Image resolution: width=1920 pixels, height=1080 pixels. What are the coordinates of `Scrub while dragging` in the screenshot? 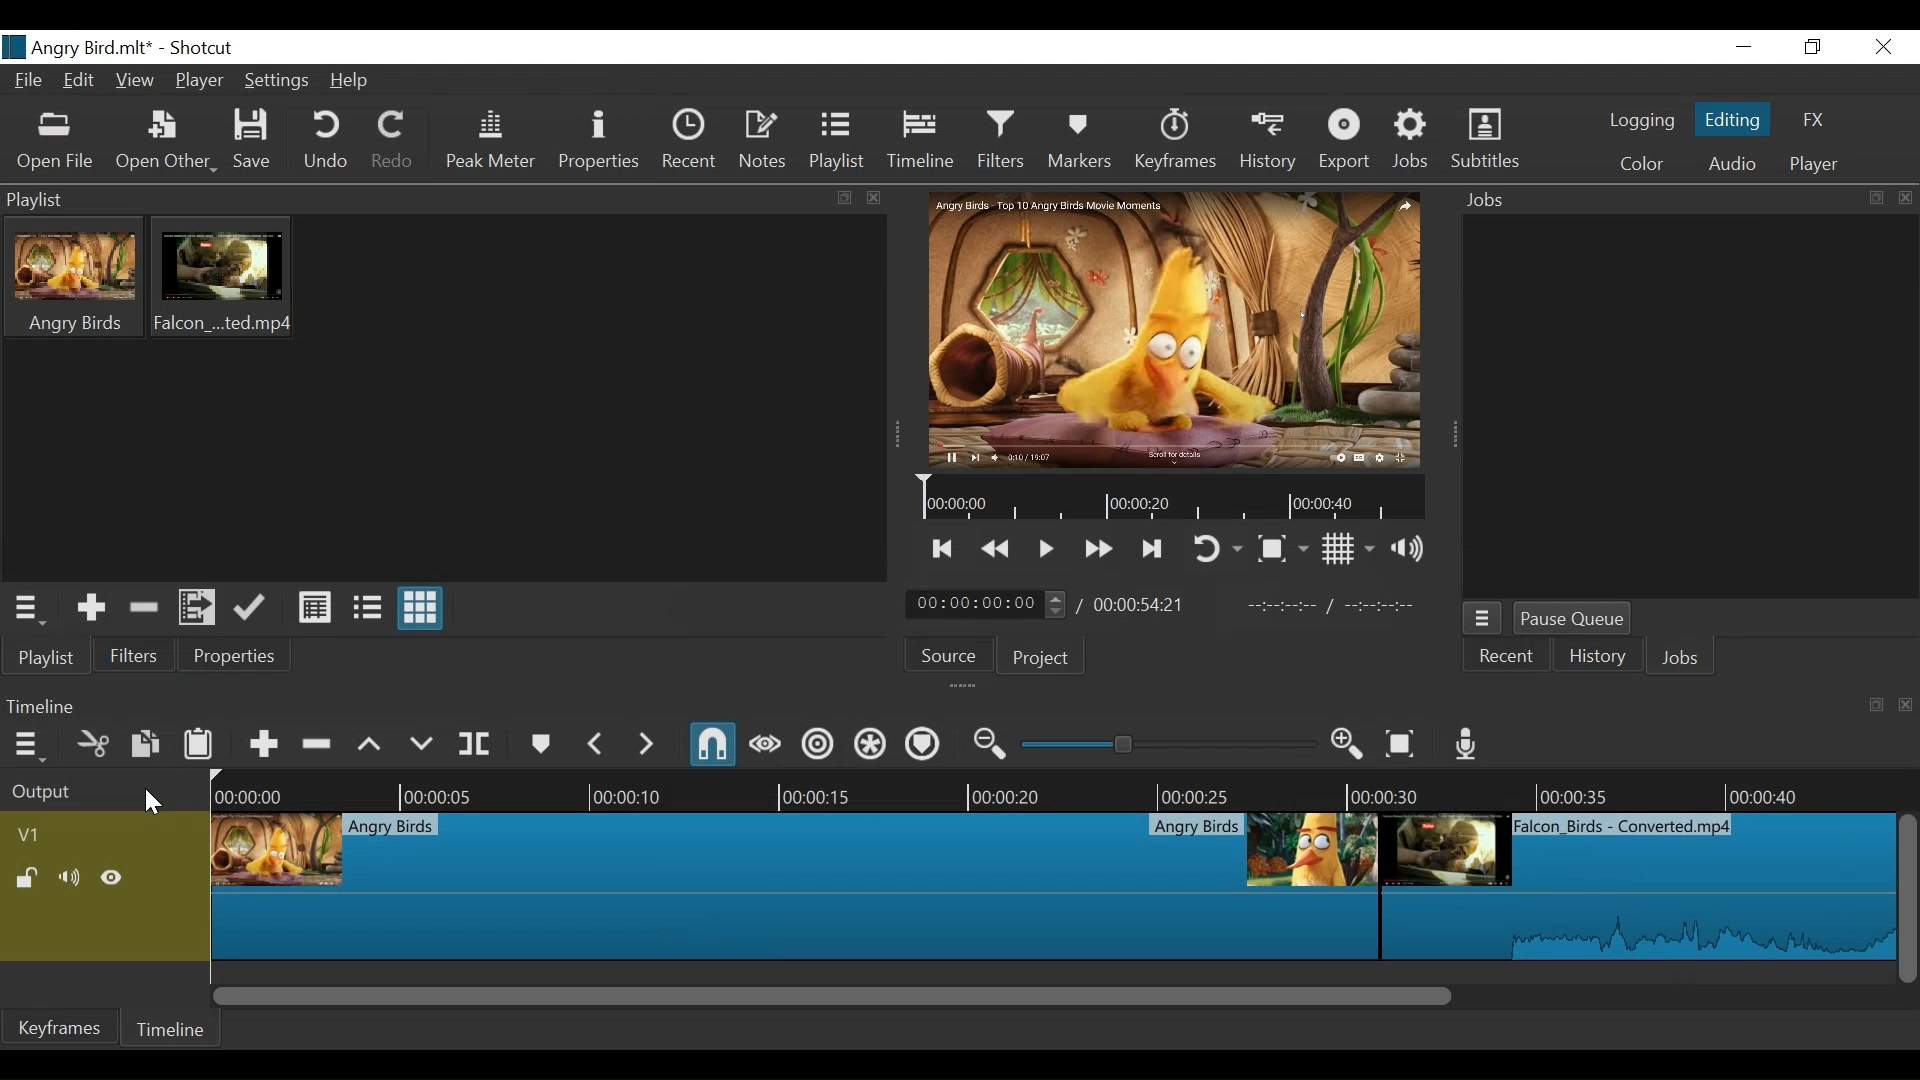 It's located at (765, 745).